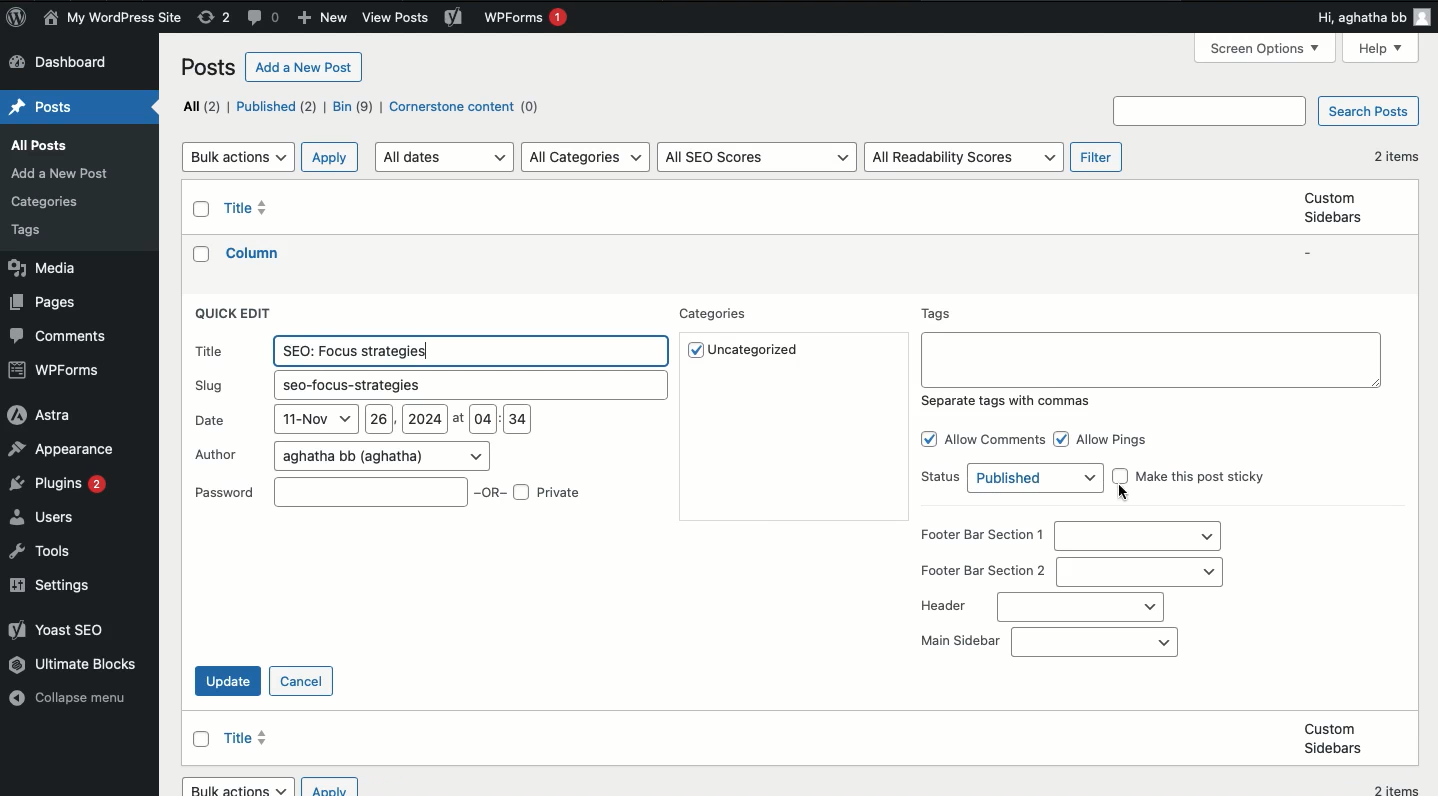 Image resolution: width=1438 pixels, height=796 pixels. I want to click on 2 items, so click(1395, 156).